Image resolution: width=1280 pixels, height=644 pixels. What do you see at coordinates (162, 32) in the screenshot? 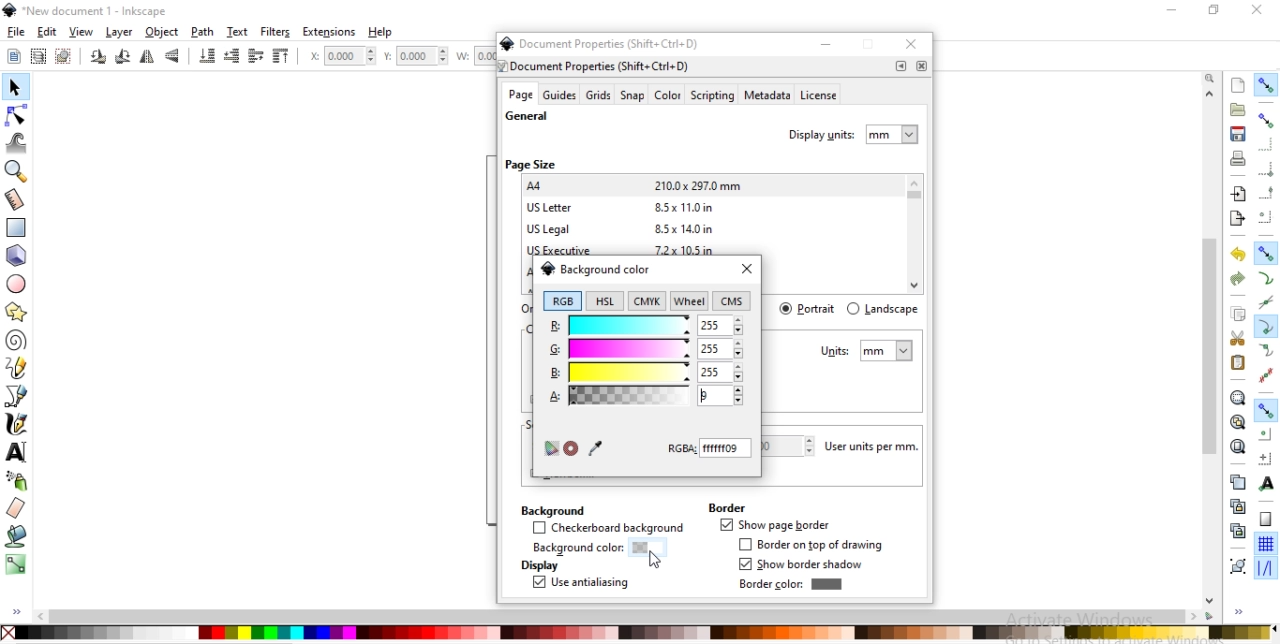
I see `object` at bounding box center [162, 32].